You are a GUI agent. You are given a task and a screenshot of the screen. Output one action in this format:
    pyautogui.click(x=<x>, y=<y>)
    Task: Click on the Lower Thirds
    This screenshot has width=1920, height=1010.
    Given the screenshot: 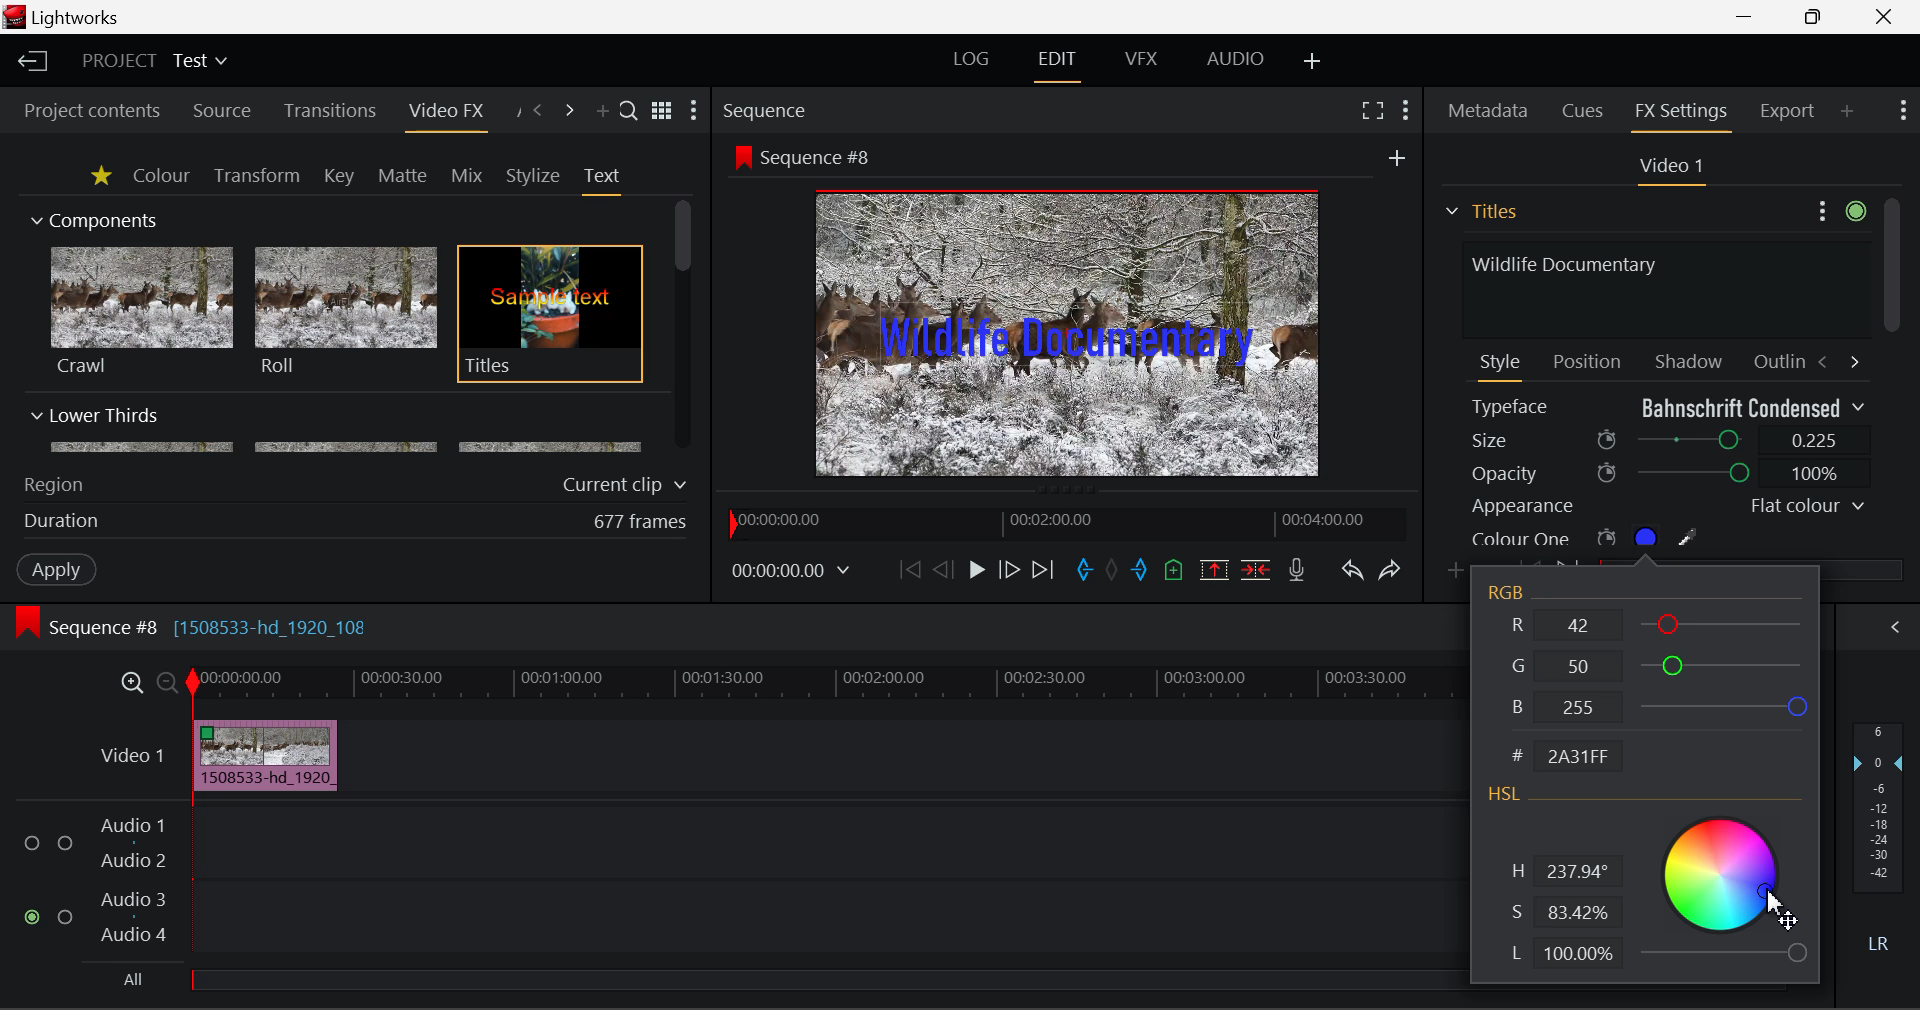 What is the action you would take?
    pyautogui.click(x=338, y=429)
    